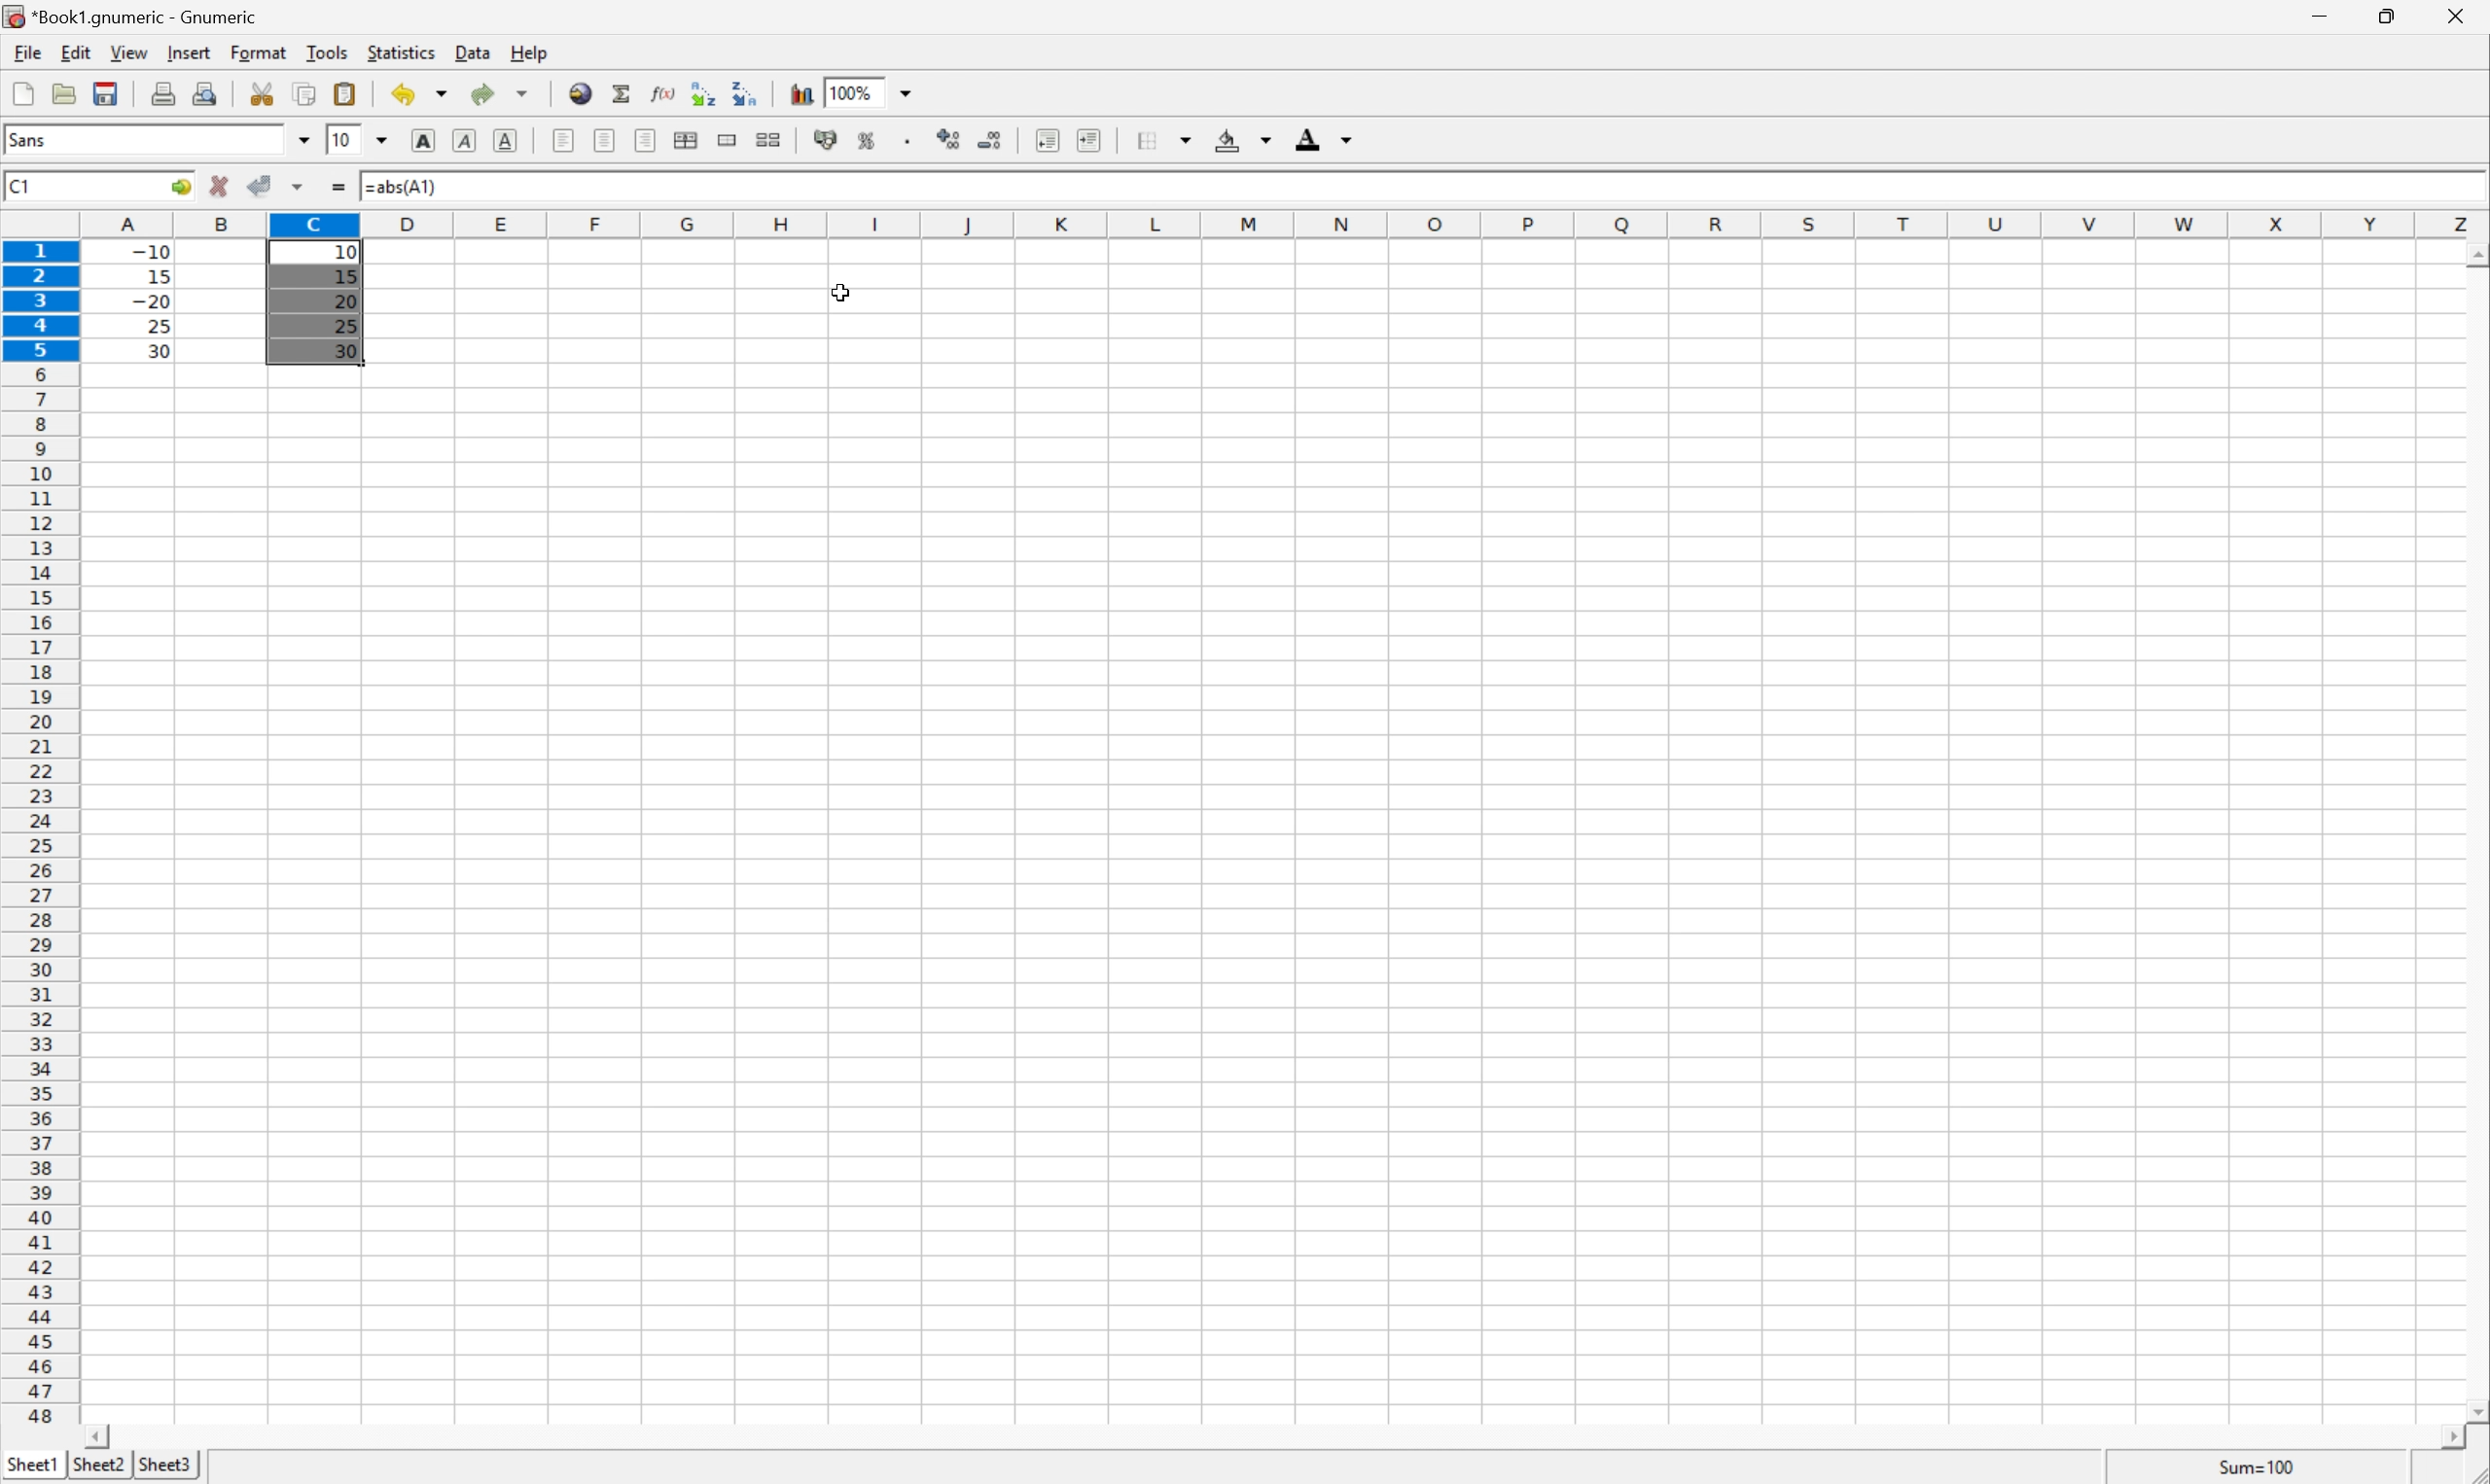 The image size is (2490, 1484). What do you see at coordinates (1348, 142) in the screenshot?
I see `Dorp Down` at bounding box center [1348, 142].